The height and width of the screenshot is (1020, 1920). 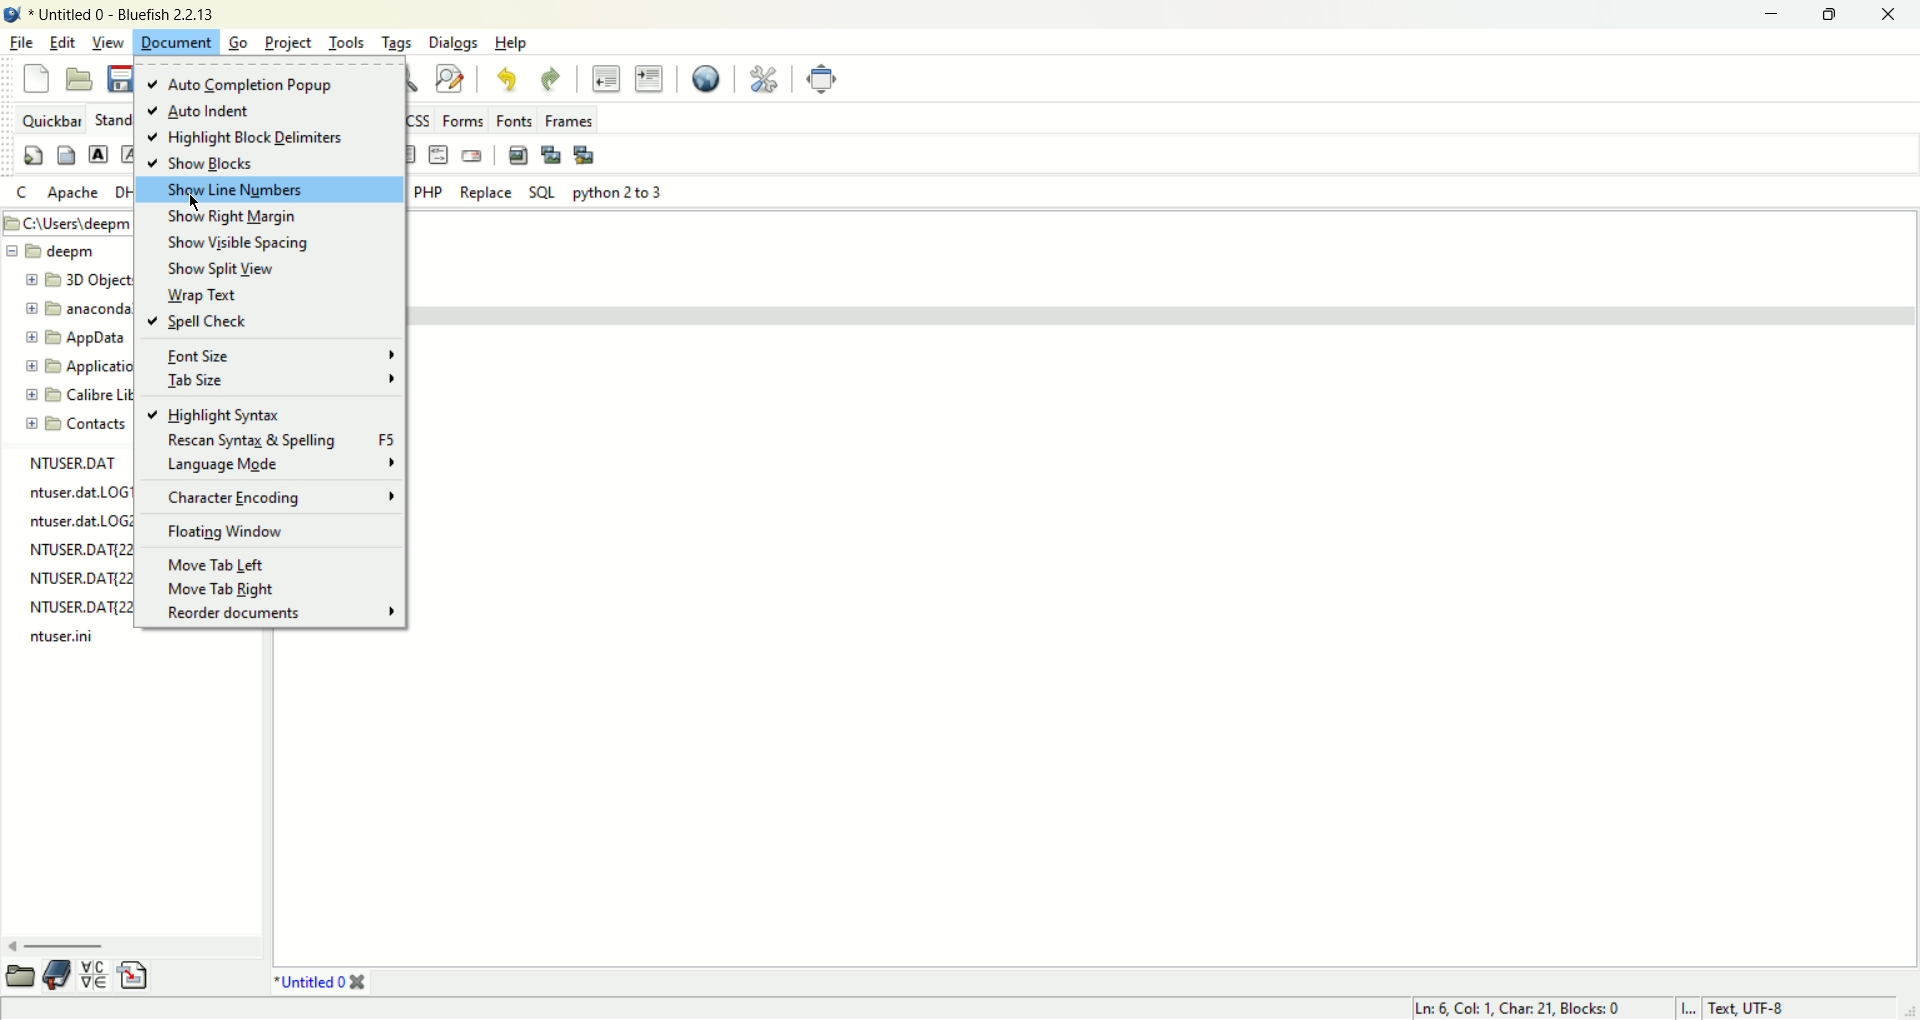 I want to click on deepm, so click(x=58, y=253).